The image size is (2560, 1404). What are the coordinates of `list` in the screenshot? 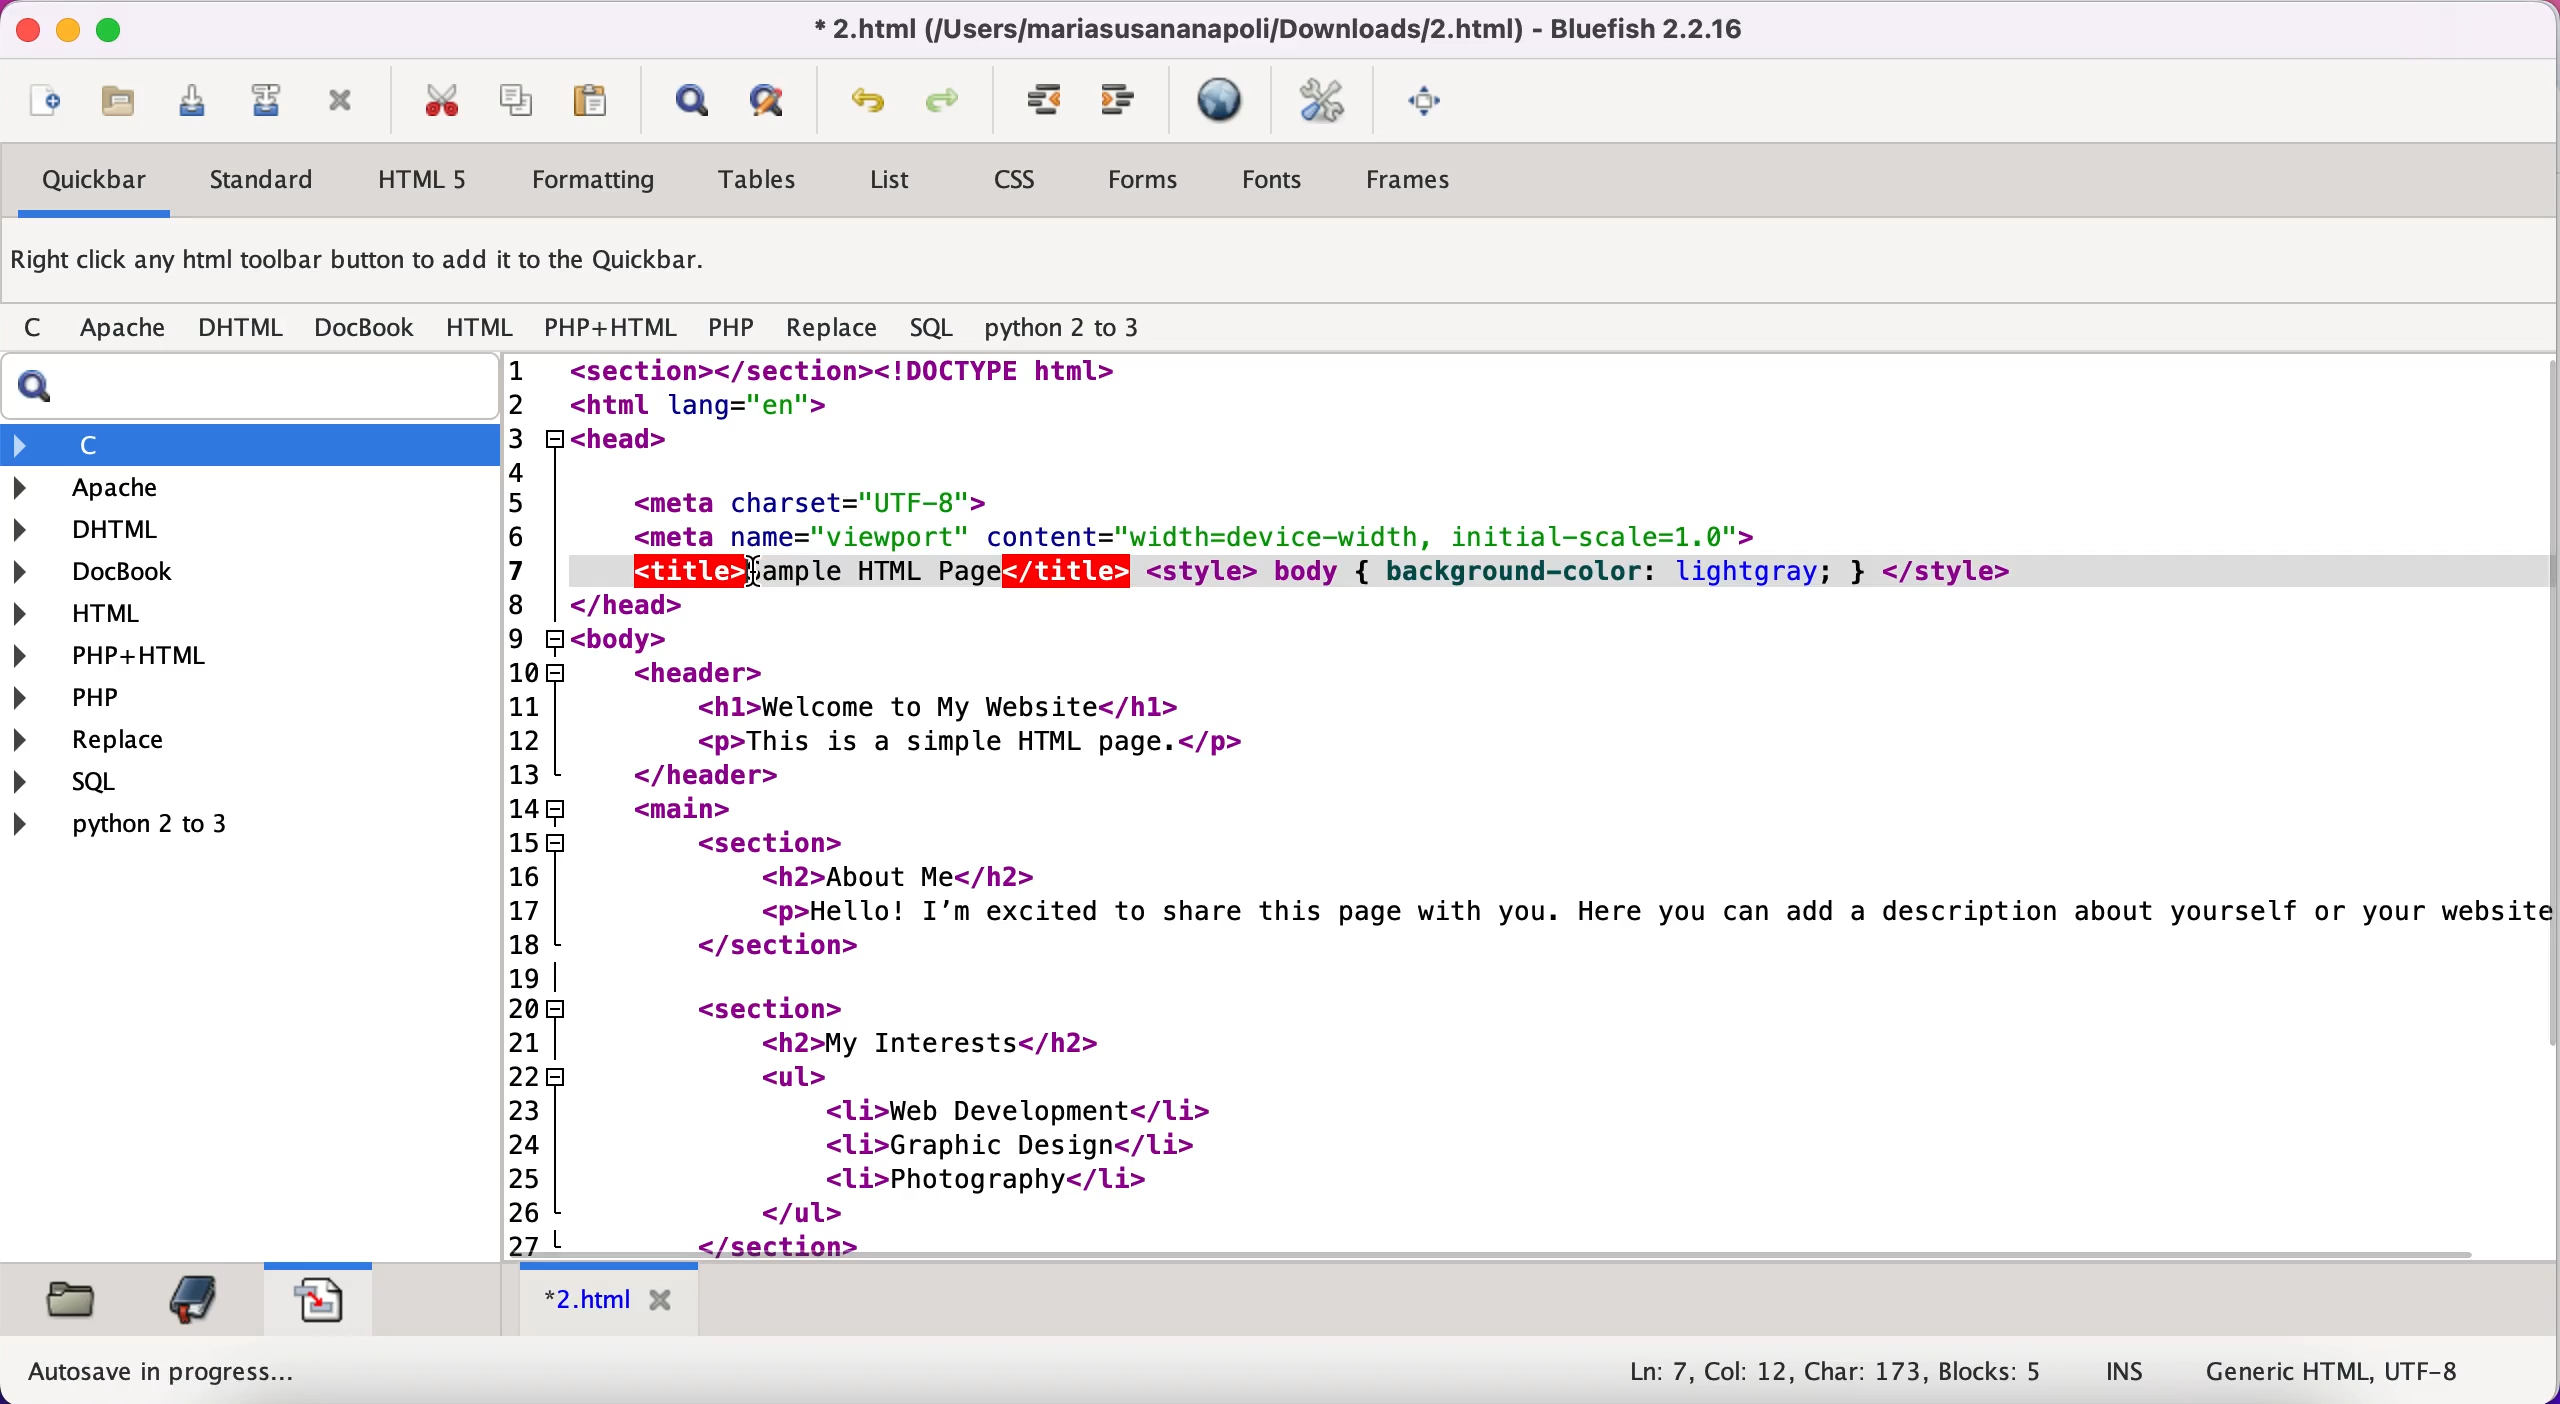 It's located at (888, 184).